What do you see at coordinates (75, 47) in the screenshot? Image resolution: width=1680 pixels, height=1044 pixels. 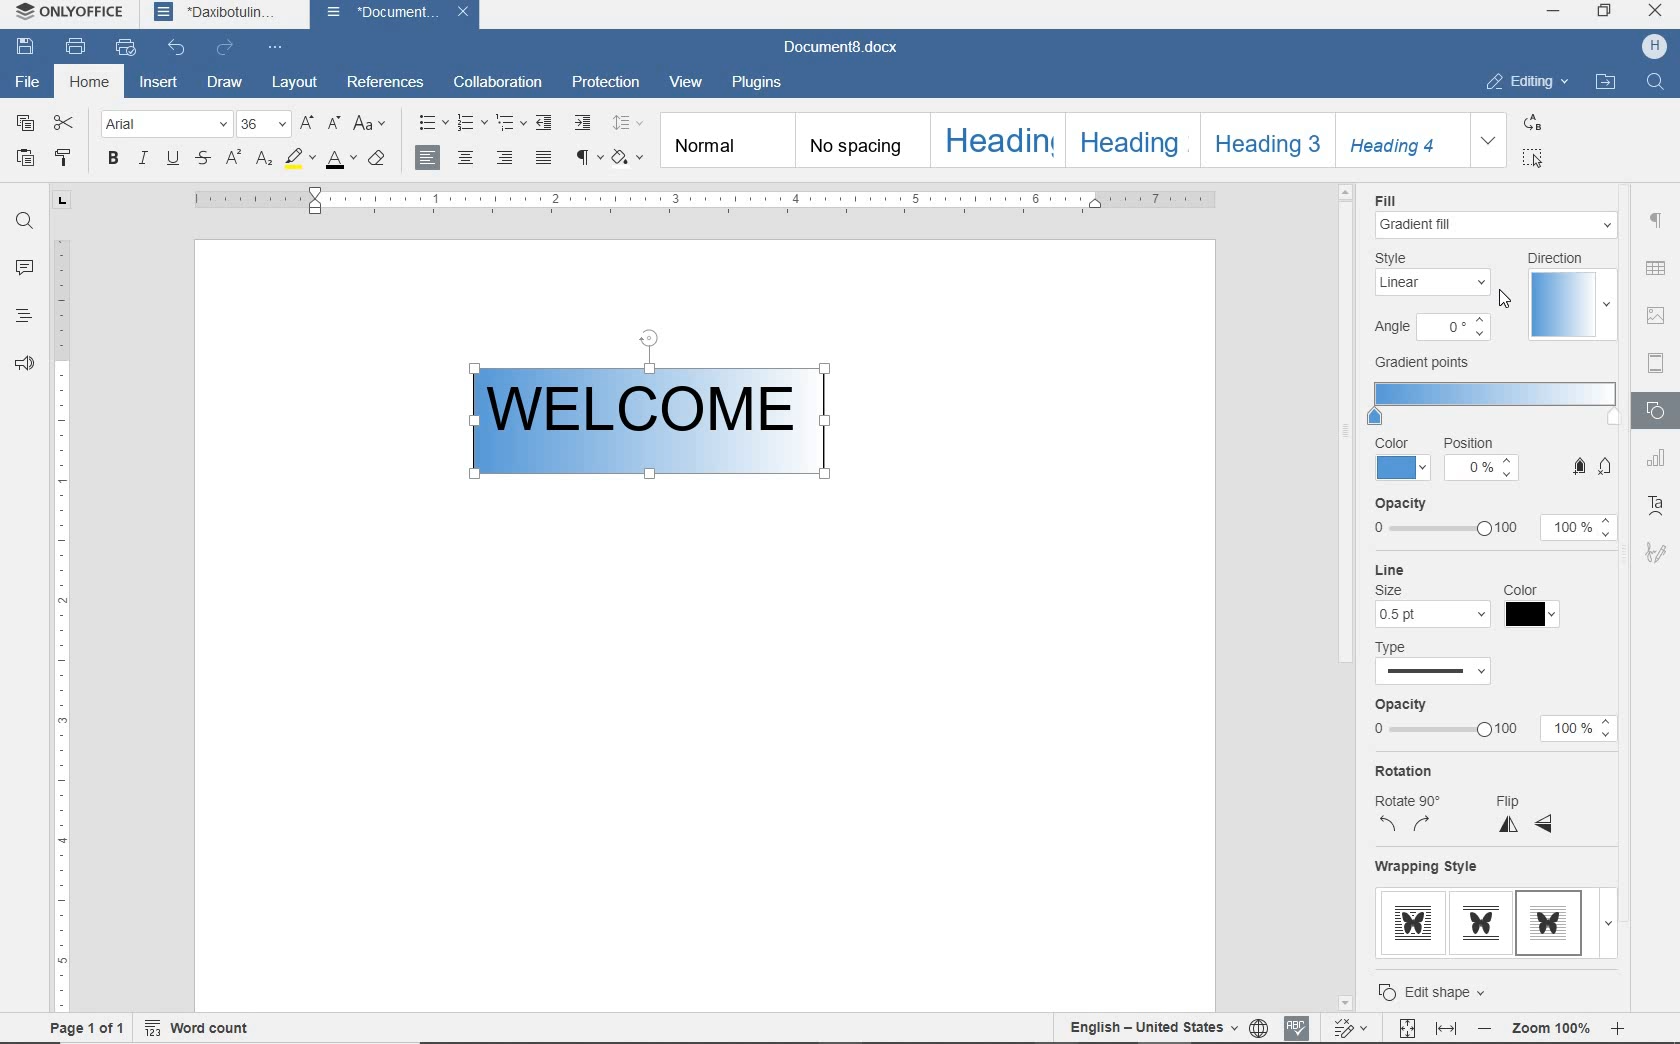 I see `PRINT` at bounding box center [75, 47].